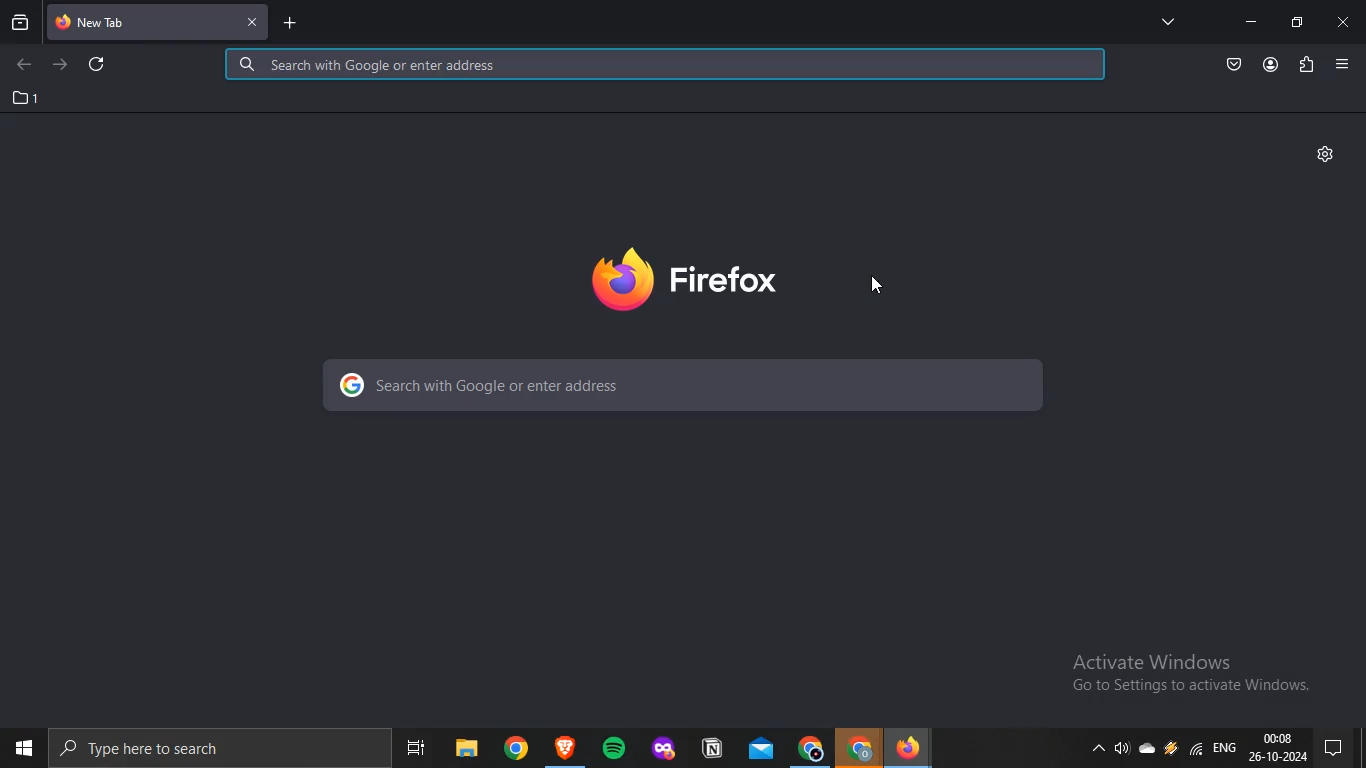 The image size is (1366, 768). Describe the element at coordinates (1168, 21) in the screenshot. I see `all tabs` at that location.